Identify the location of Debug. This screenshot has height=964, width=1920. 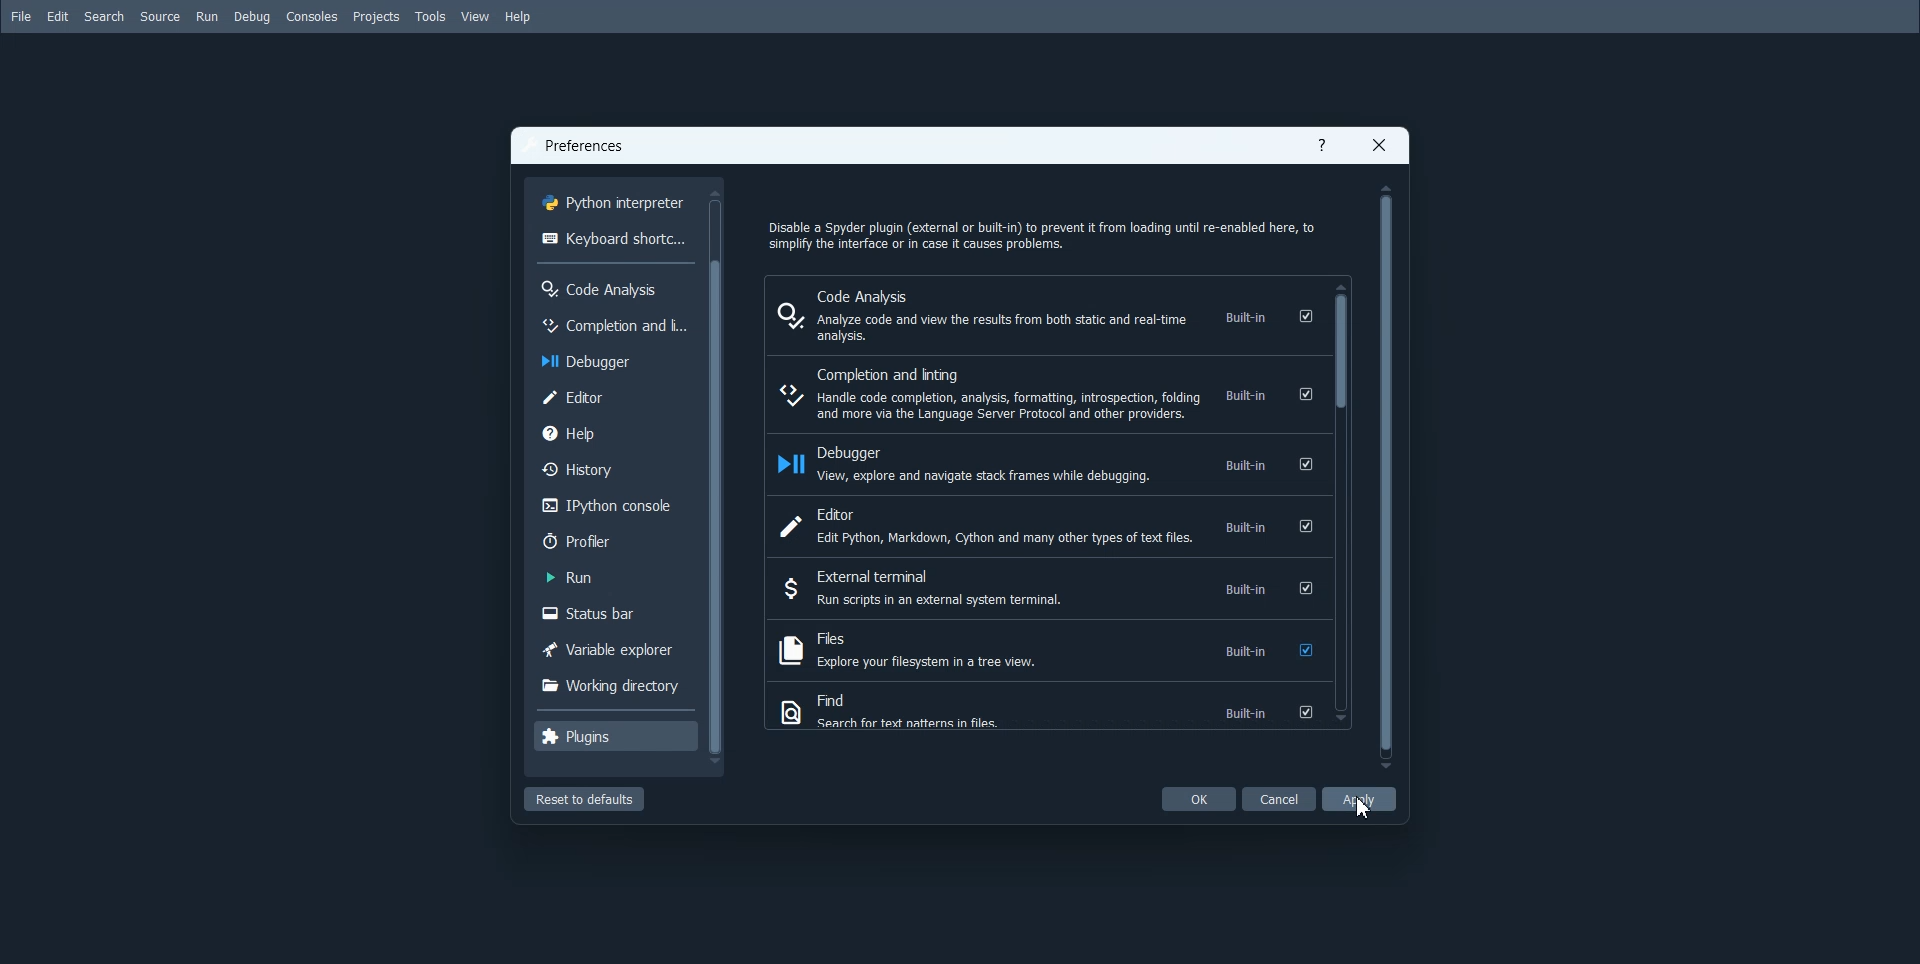
(253, 17).